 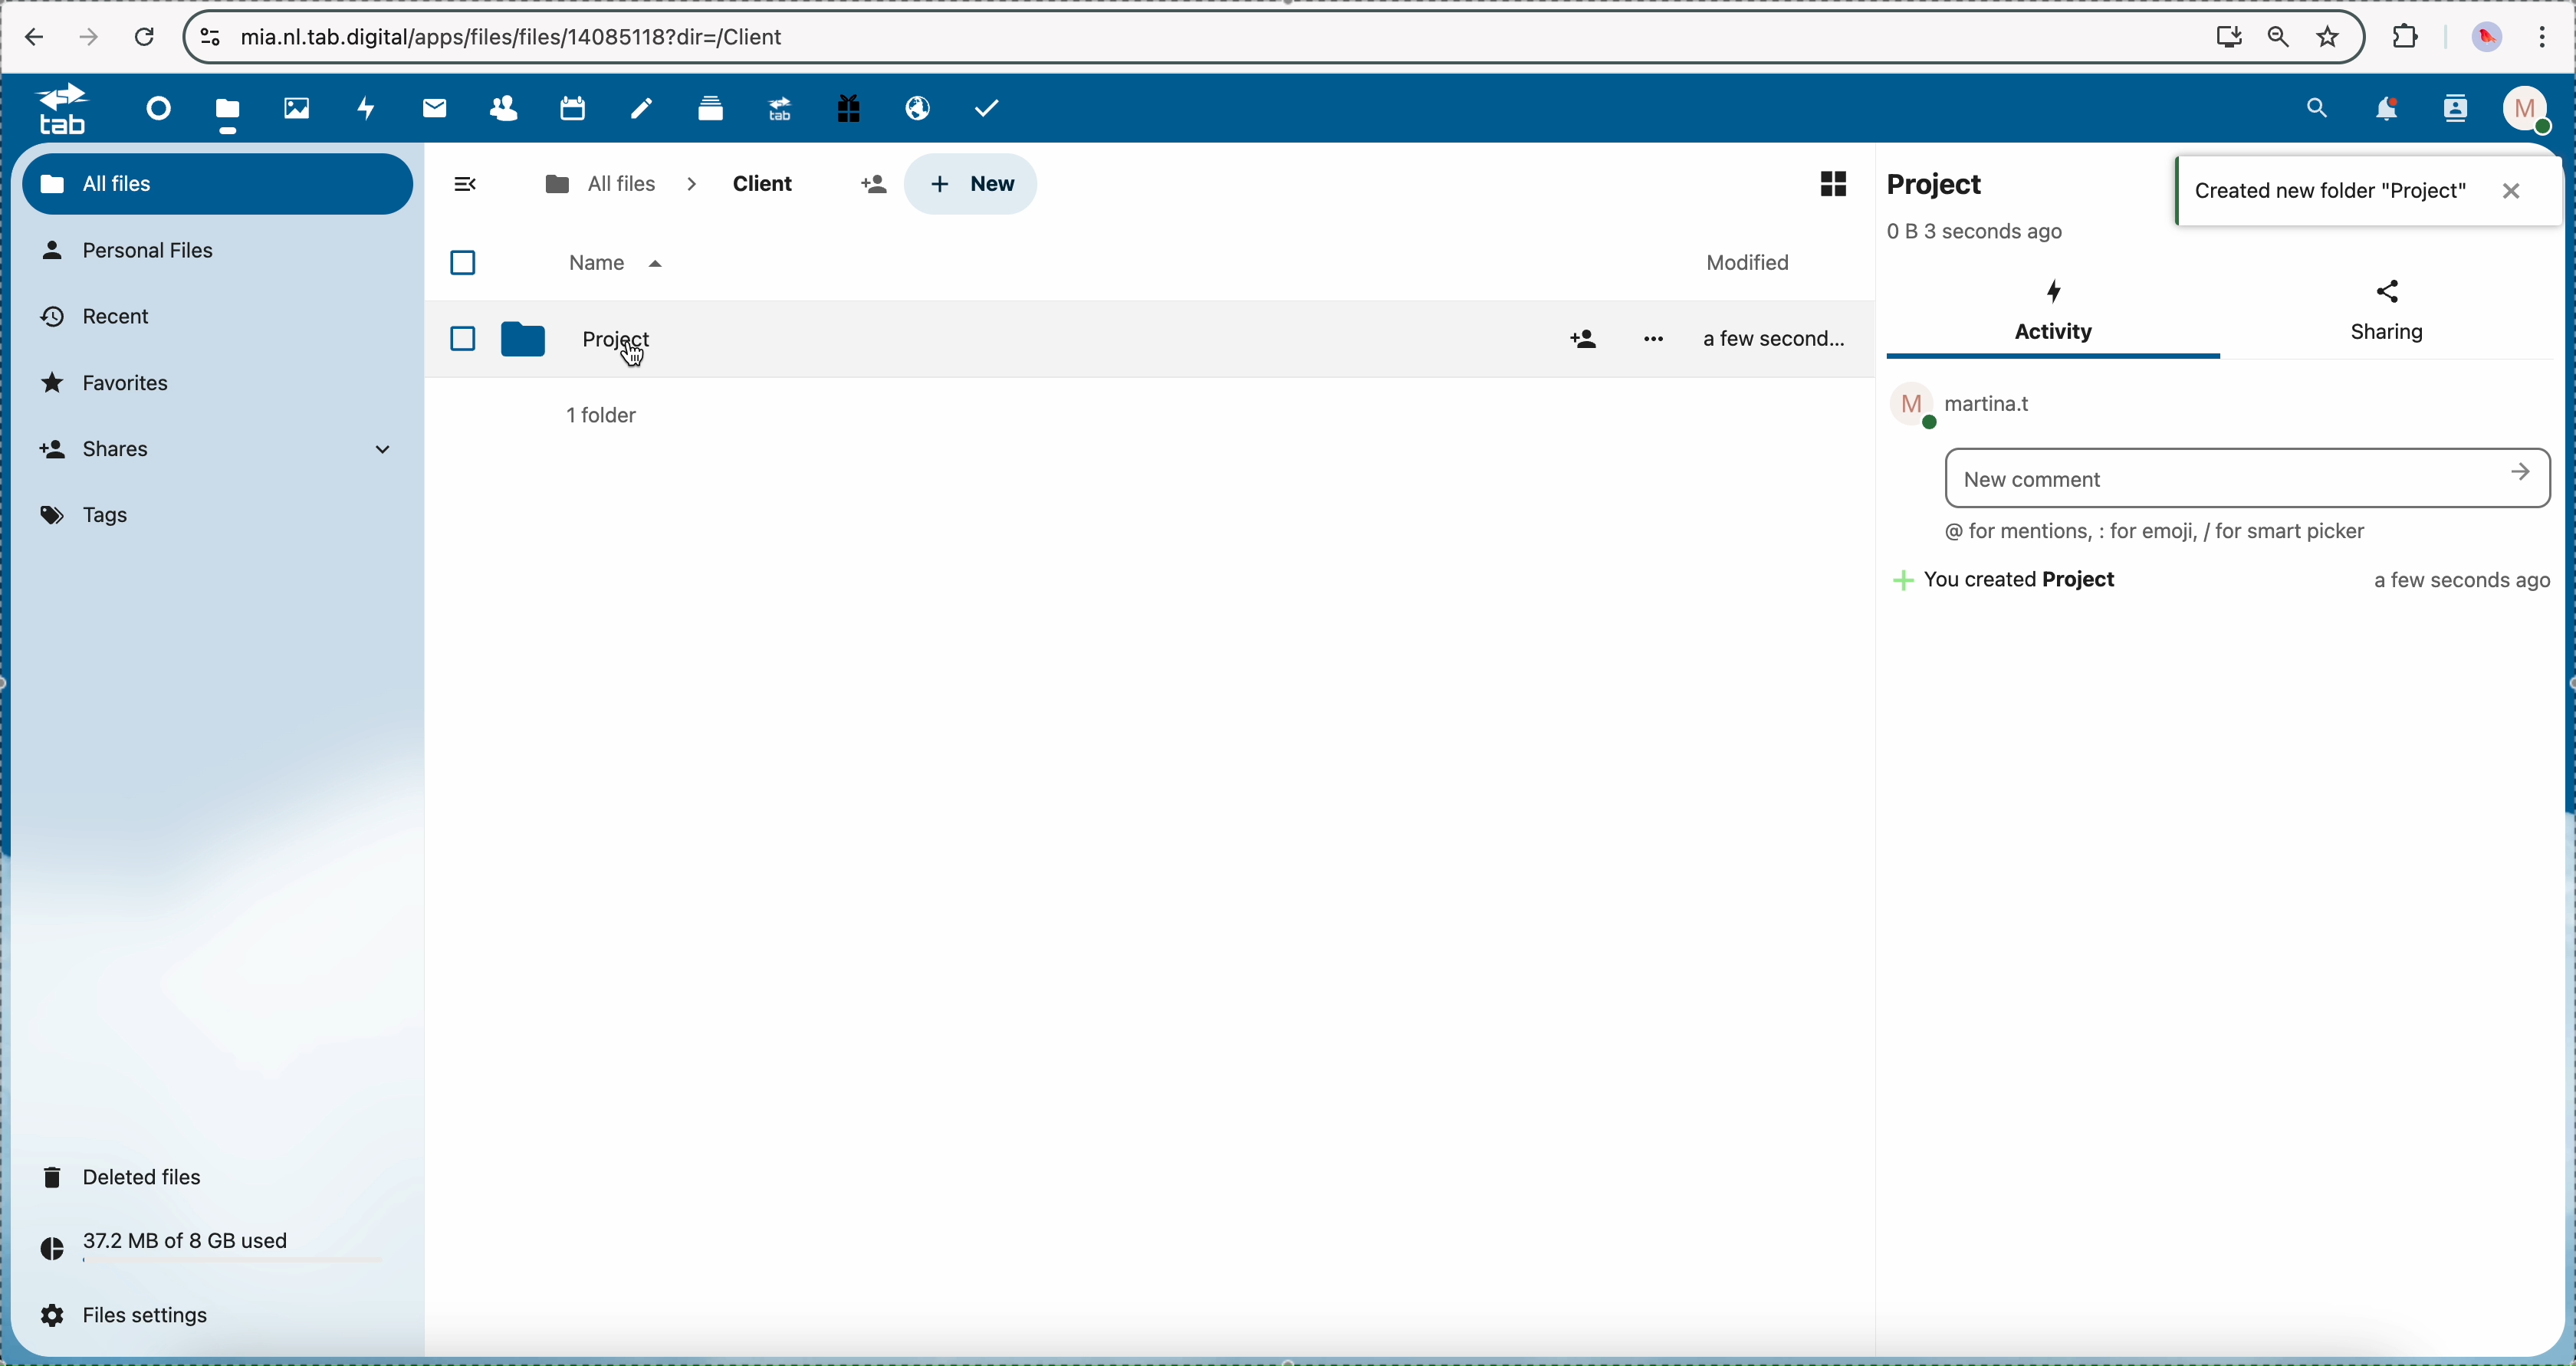 What do you see at coordinates (2394, 309) in the screenshot?
I see `<
Sharing` at bounding box center [2394, 309].